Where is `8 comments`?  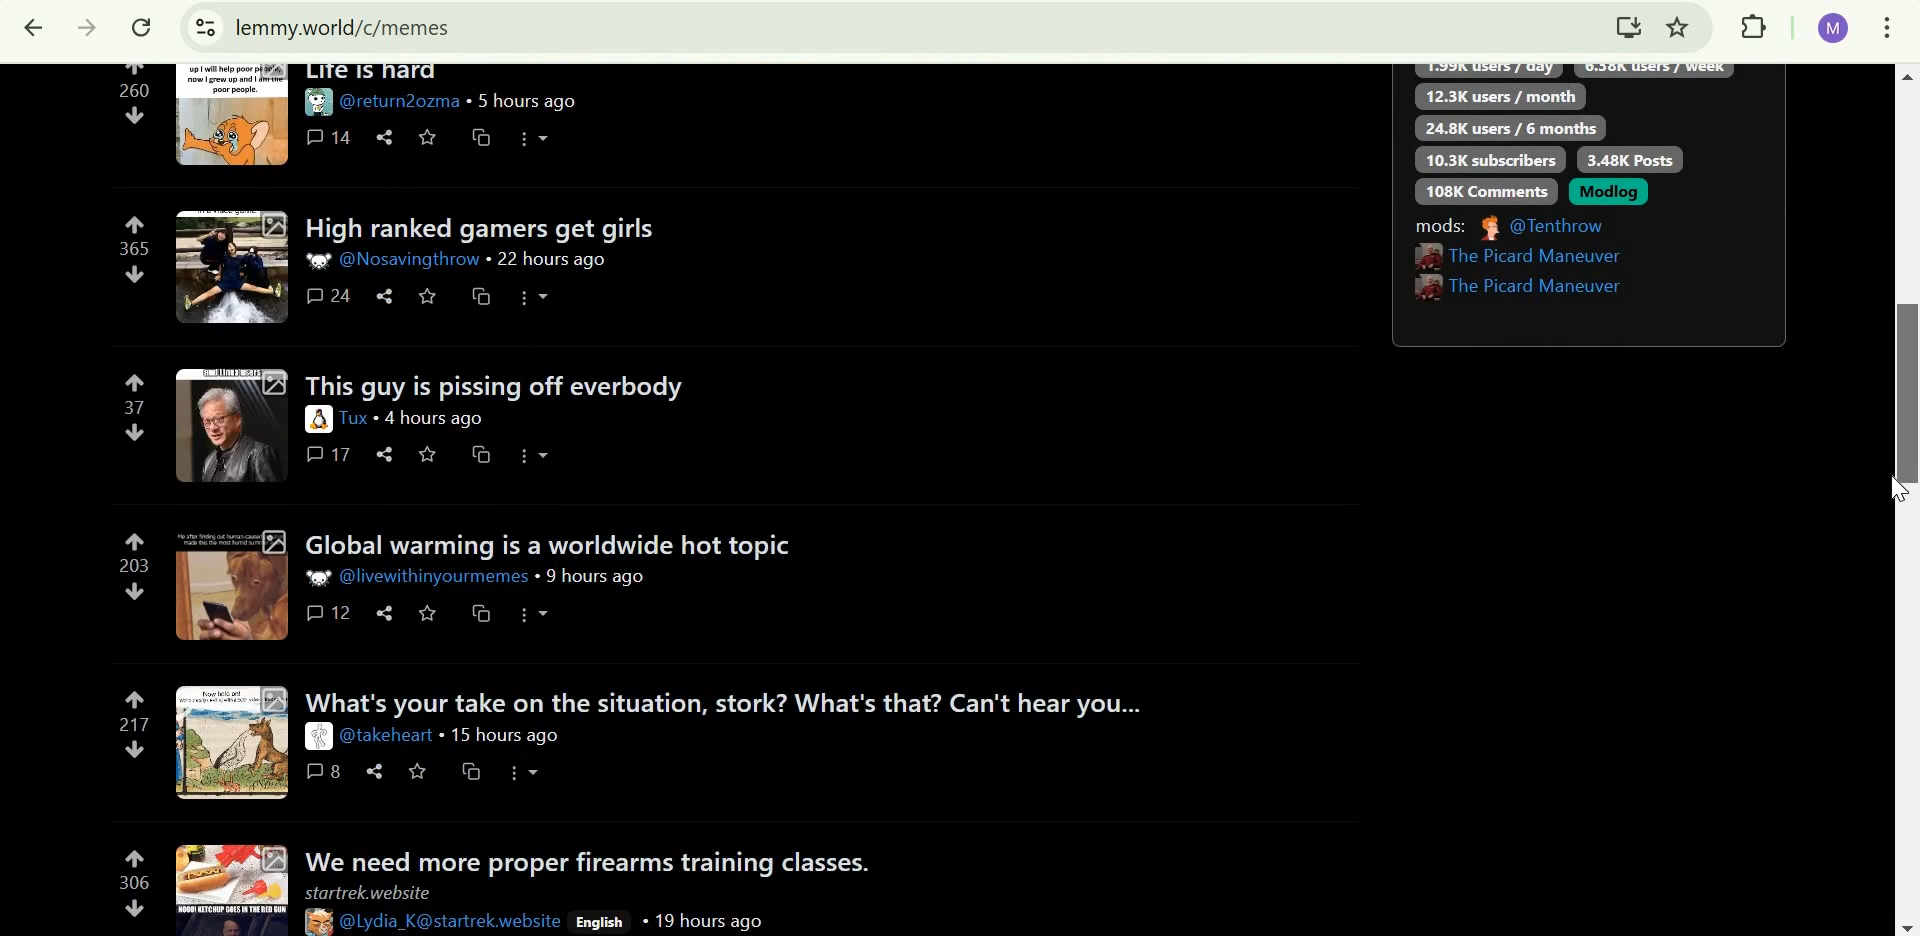
8 comments is located at coordinates (326, 772).